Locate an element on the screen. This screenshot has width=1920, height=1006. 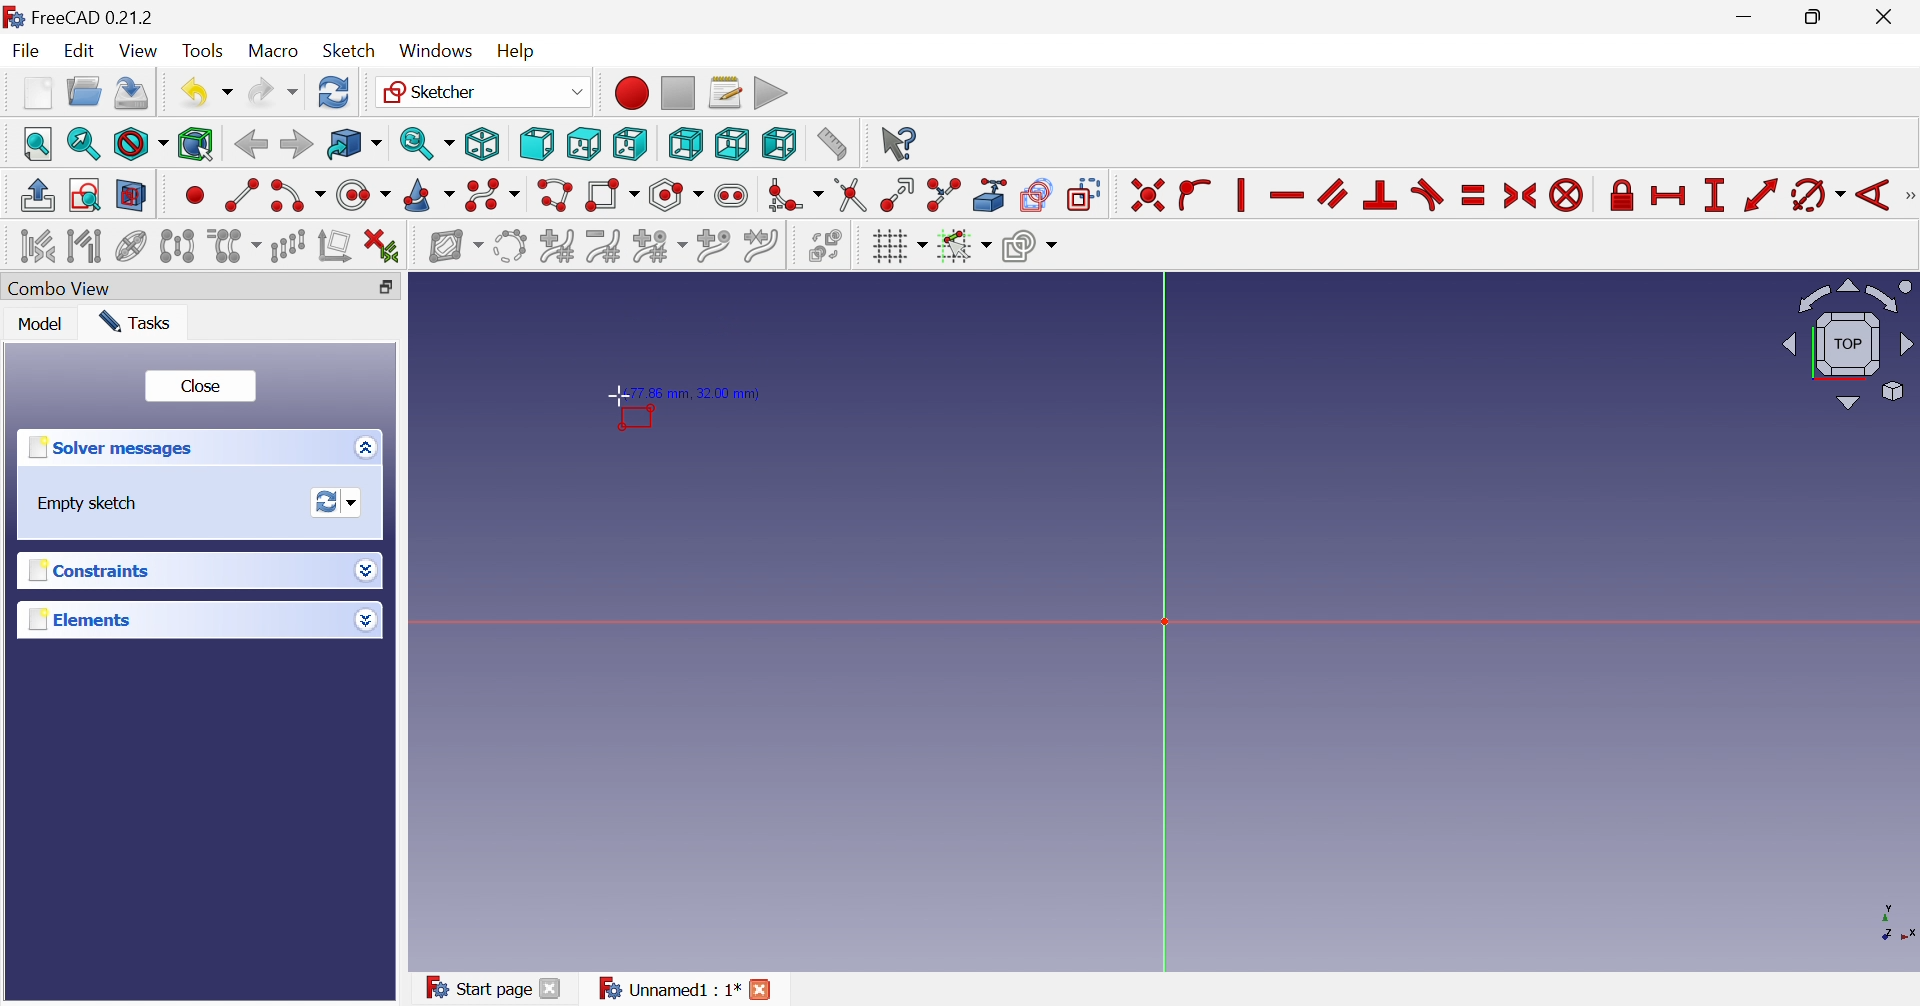
Constrain vertical distance is located at coordinates (1713, 195).